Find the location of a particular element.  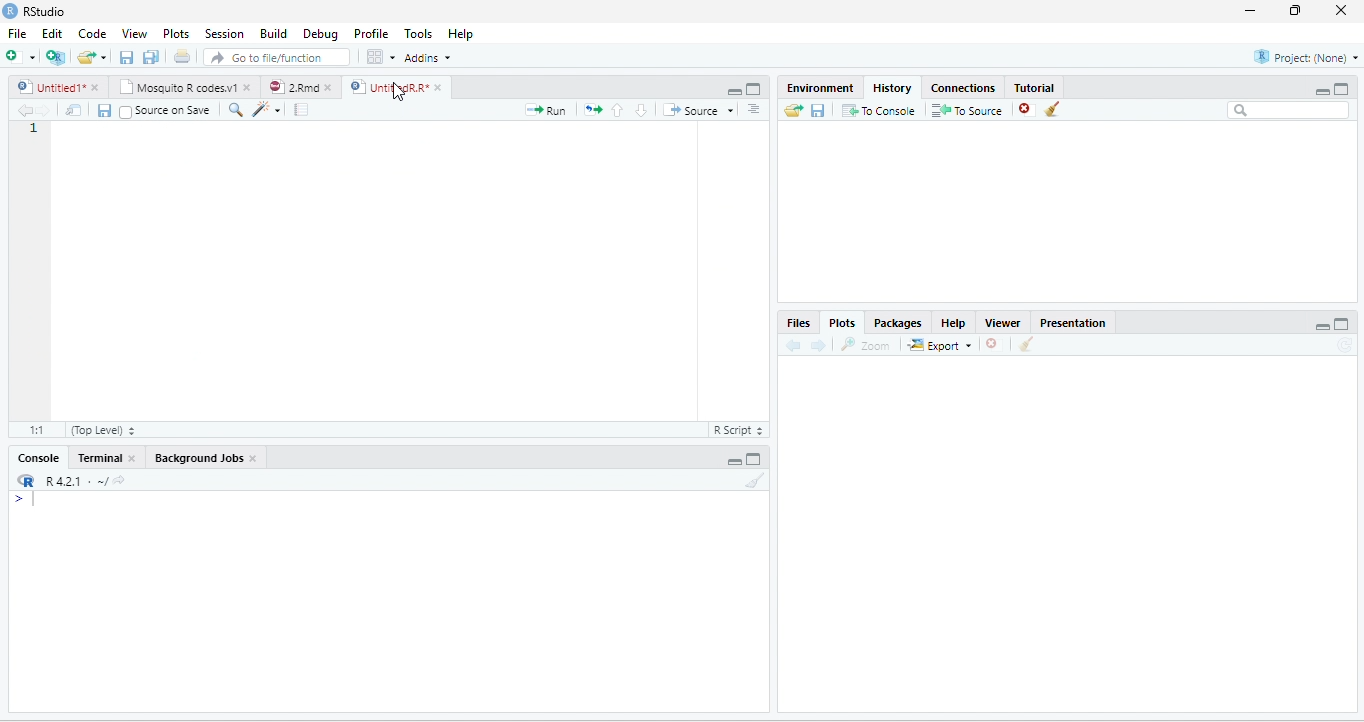

View is located at coordinates (134, 33).